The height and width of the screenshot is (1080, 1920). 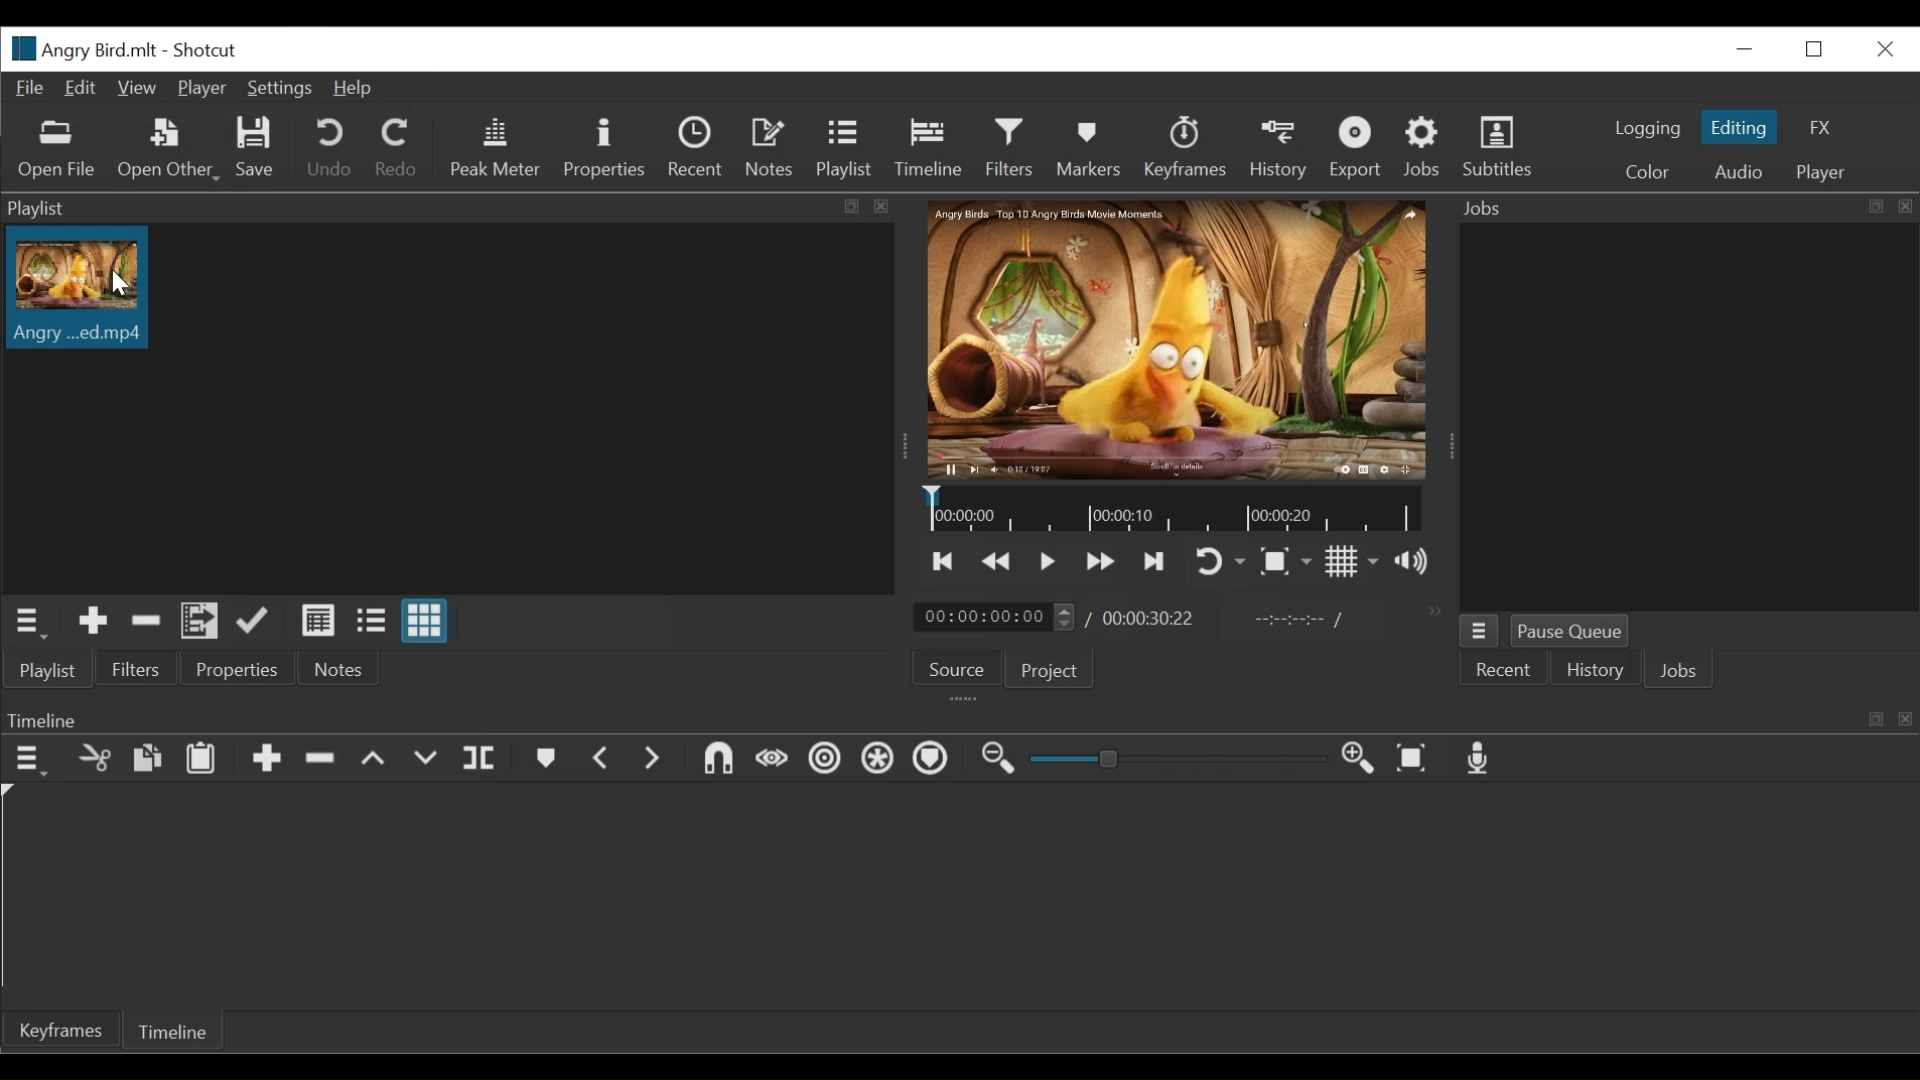 What do you see at coordinates (994, 561) in the screenshot?
I see `Play backward quickly` at bounding box center [994, 561].